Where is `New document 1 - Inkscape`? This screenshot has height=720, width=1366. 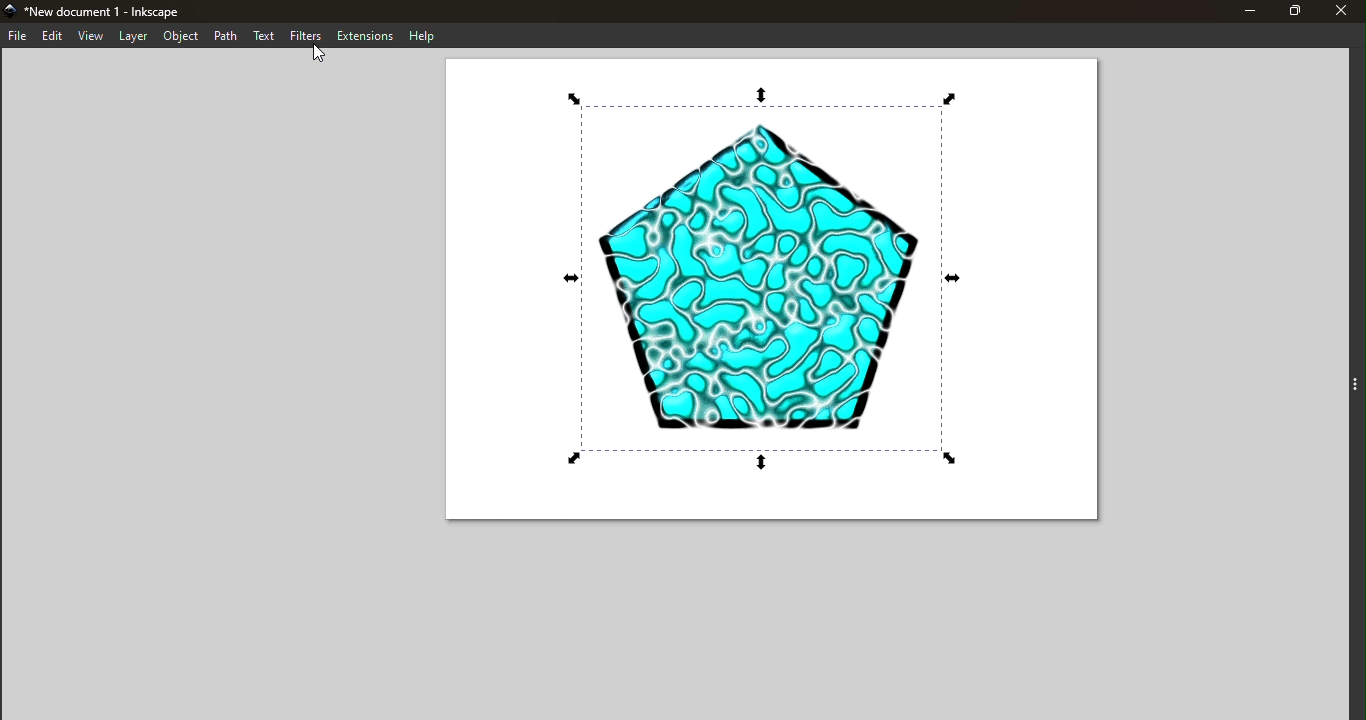 New document 1 - Inkscape is located at coordinates (116, 10).